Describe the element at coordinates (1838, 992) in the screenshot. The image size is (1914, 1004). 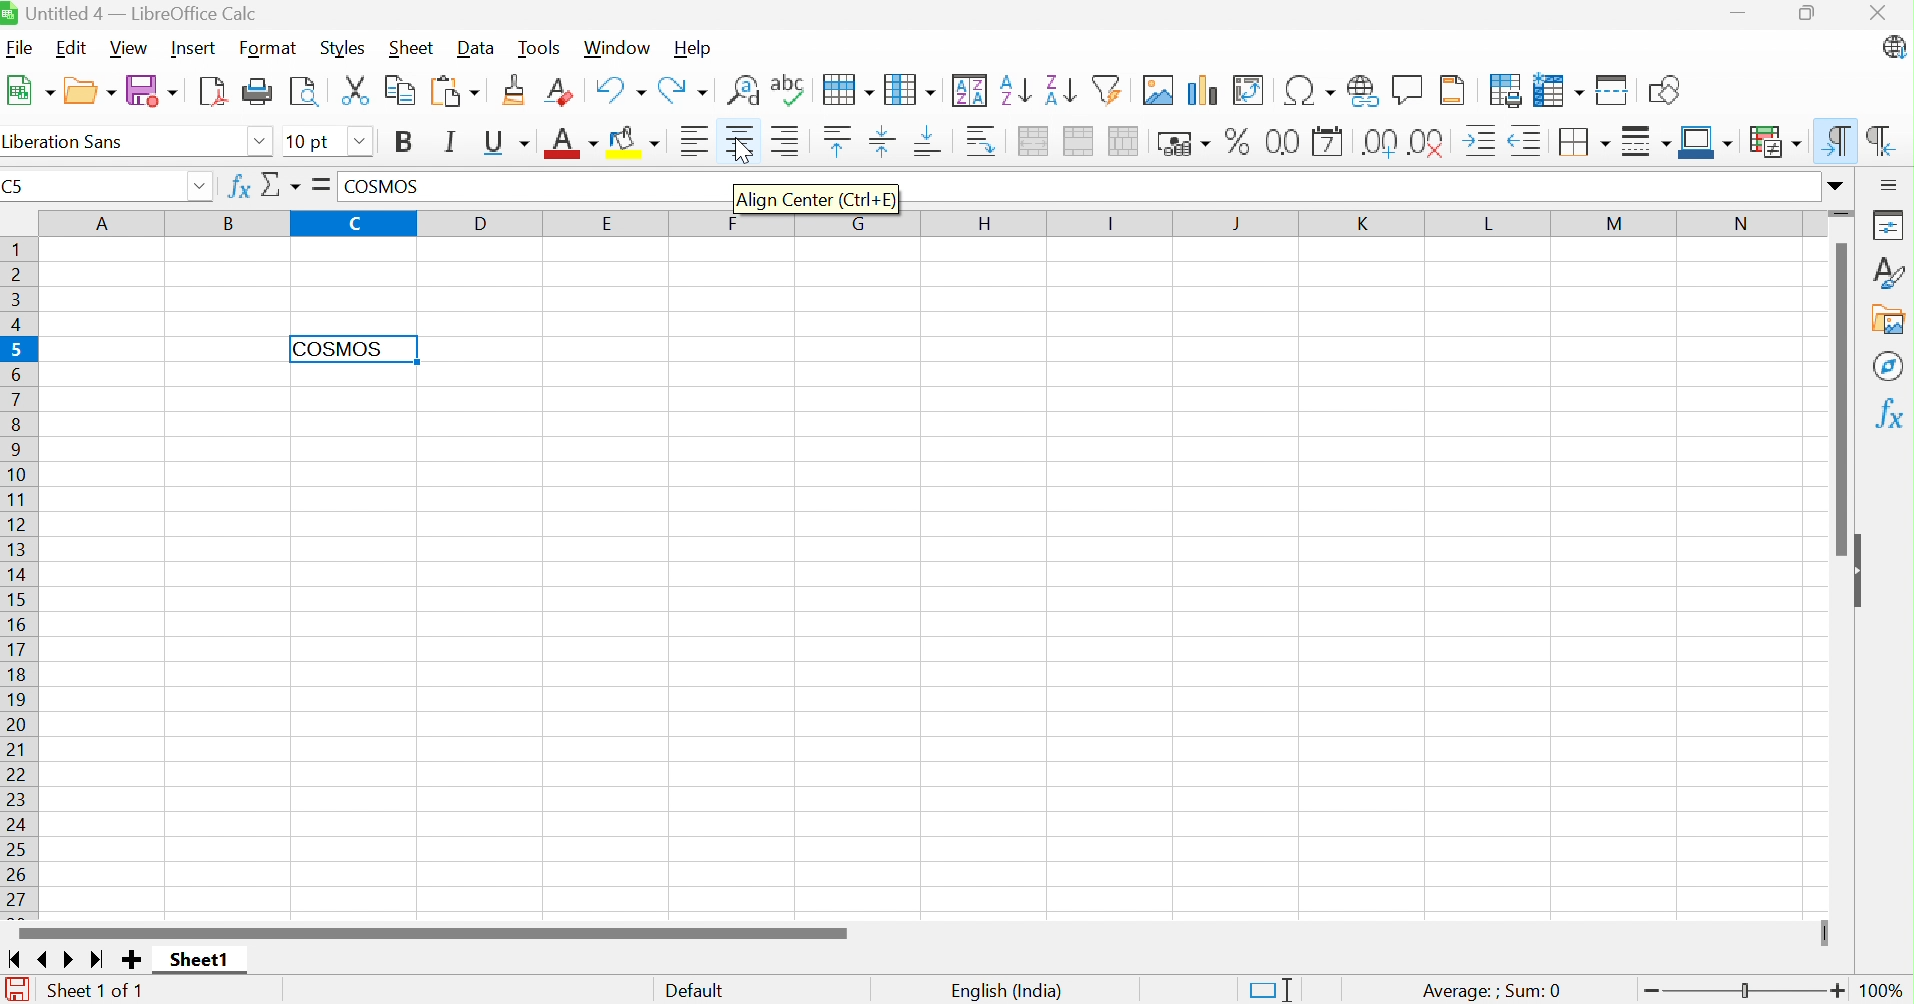
I see `Zoom In` at that location.